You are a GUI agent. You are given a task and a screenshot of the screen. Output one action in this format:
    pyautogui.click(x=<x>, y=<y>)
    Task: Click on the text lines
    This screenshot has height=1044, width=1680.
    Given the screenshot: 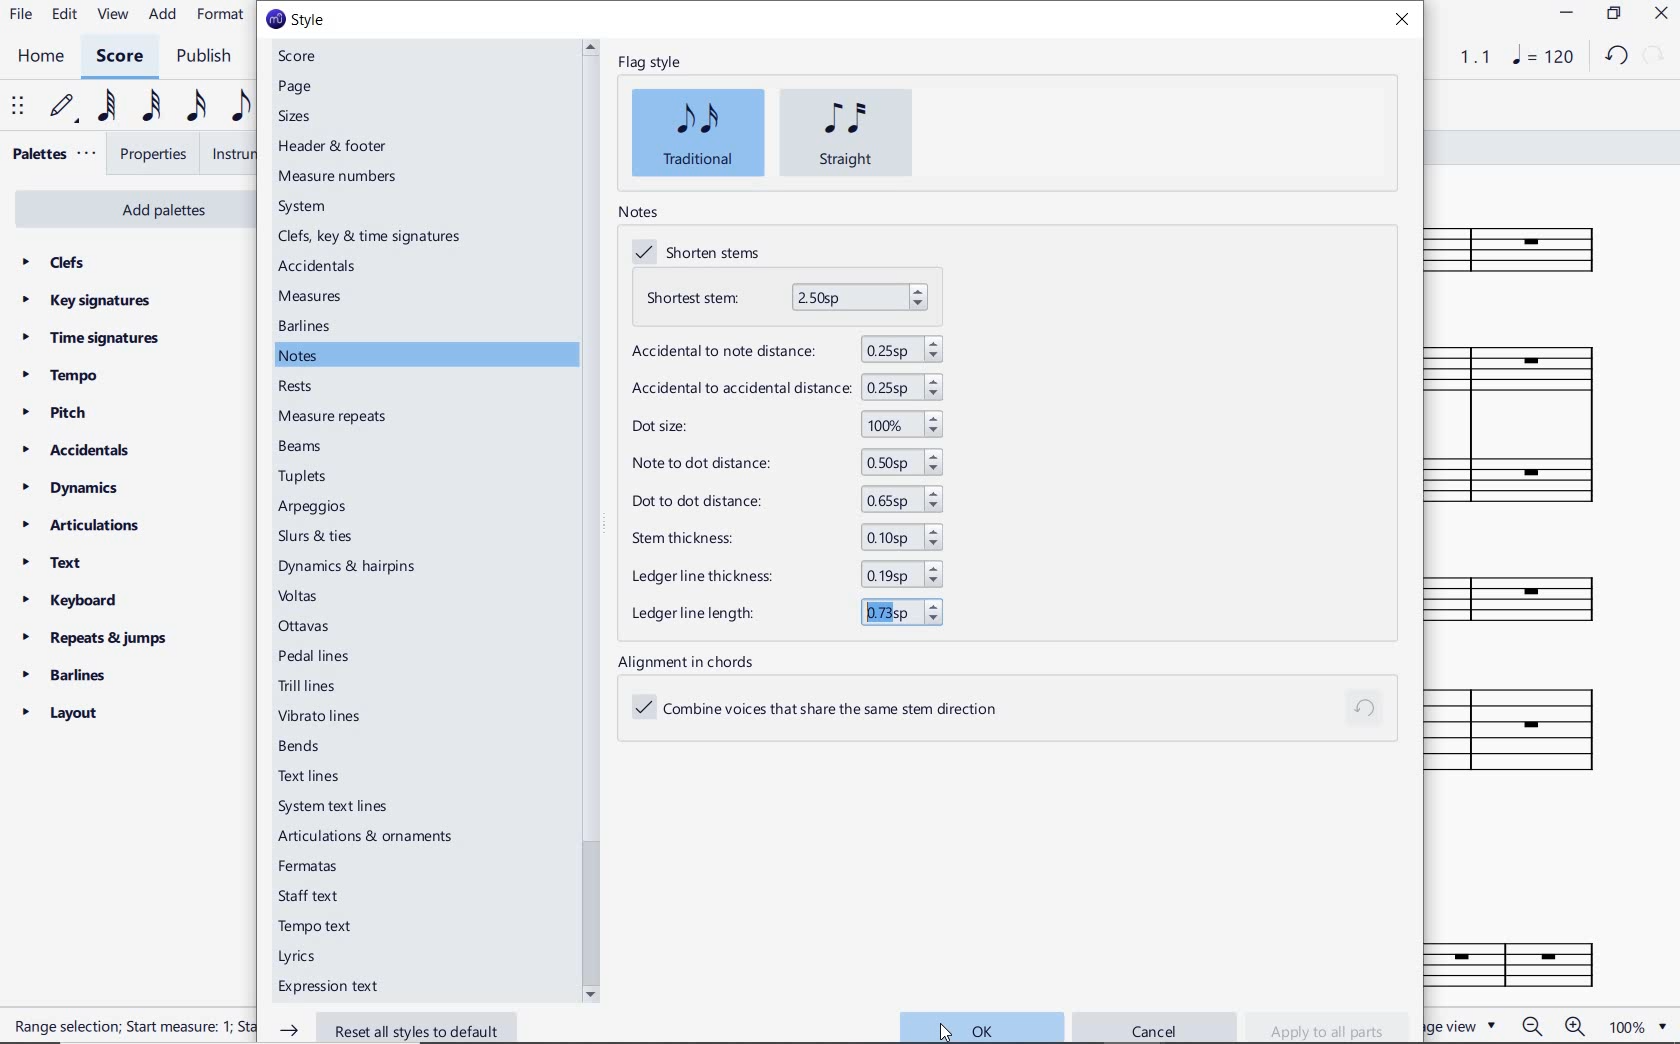 What is the action you would take?
    pyautogui.click(x=308, y=775)
    